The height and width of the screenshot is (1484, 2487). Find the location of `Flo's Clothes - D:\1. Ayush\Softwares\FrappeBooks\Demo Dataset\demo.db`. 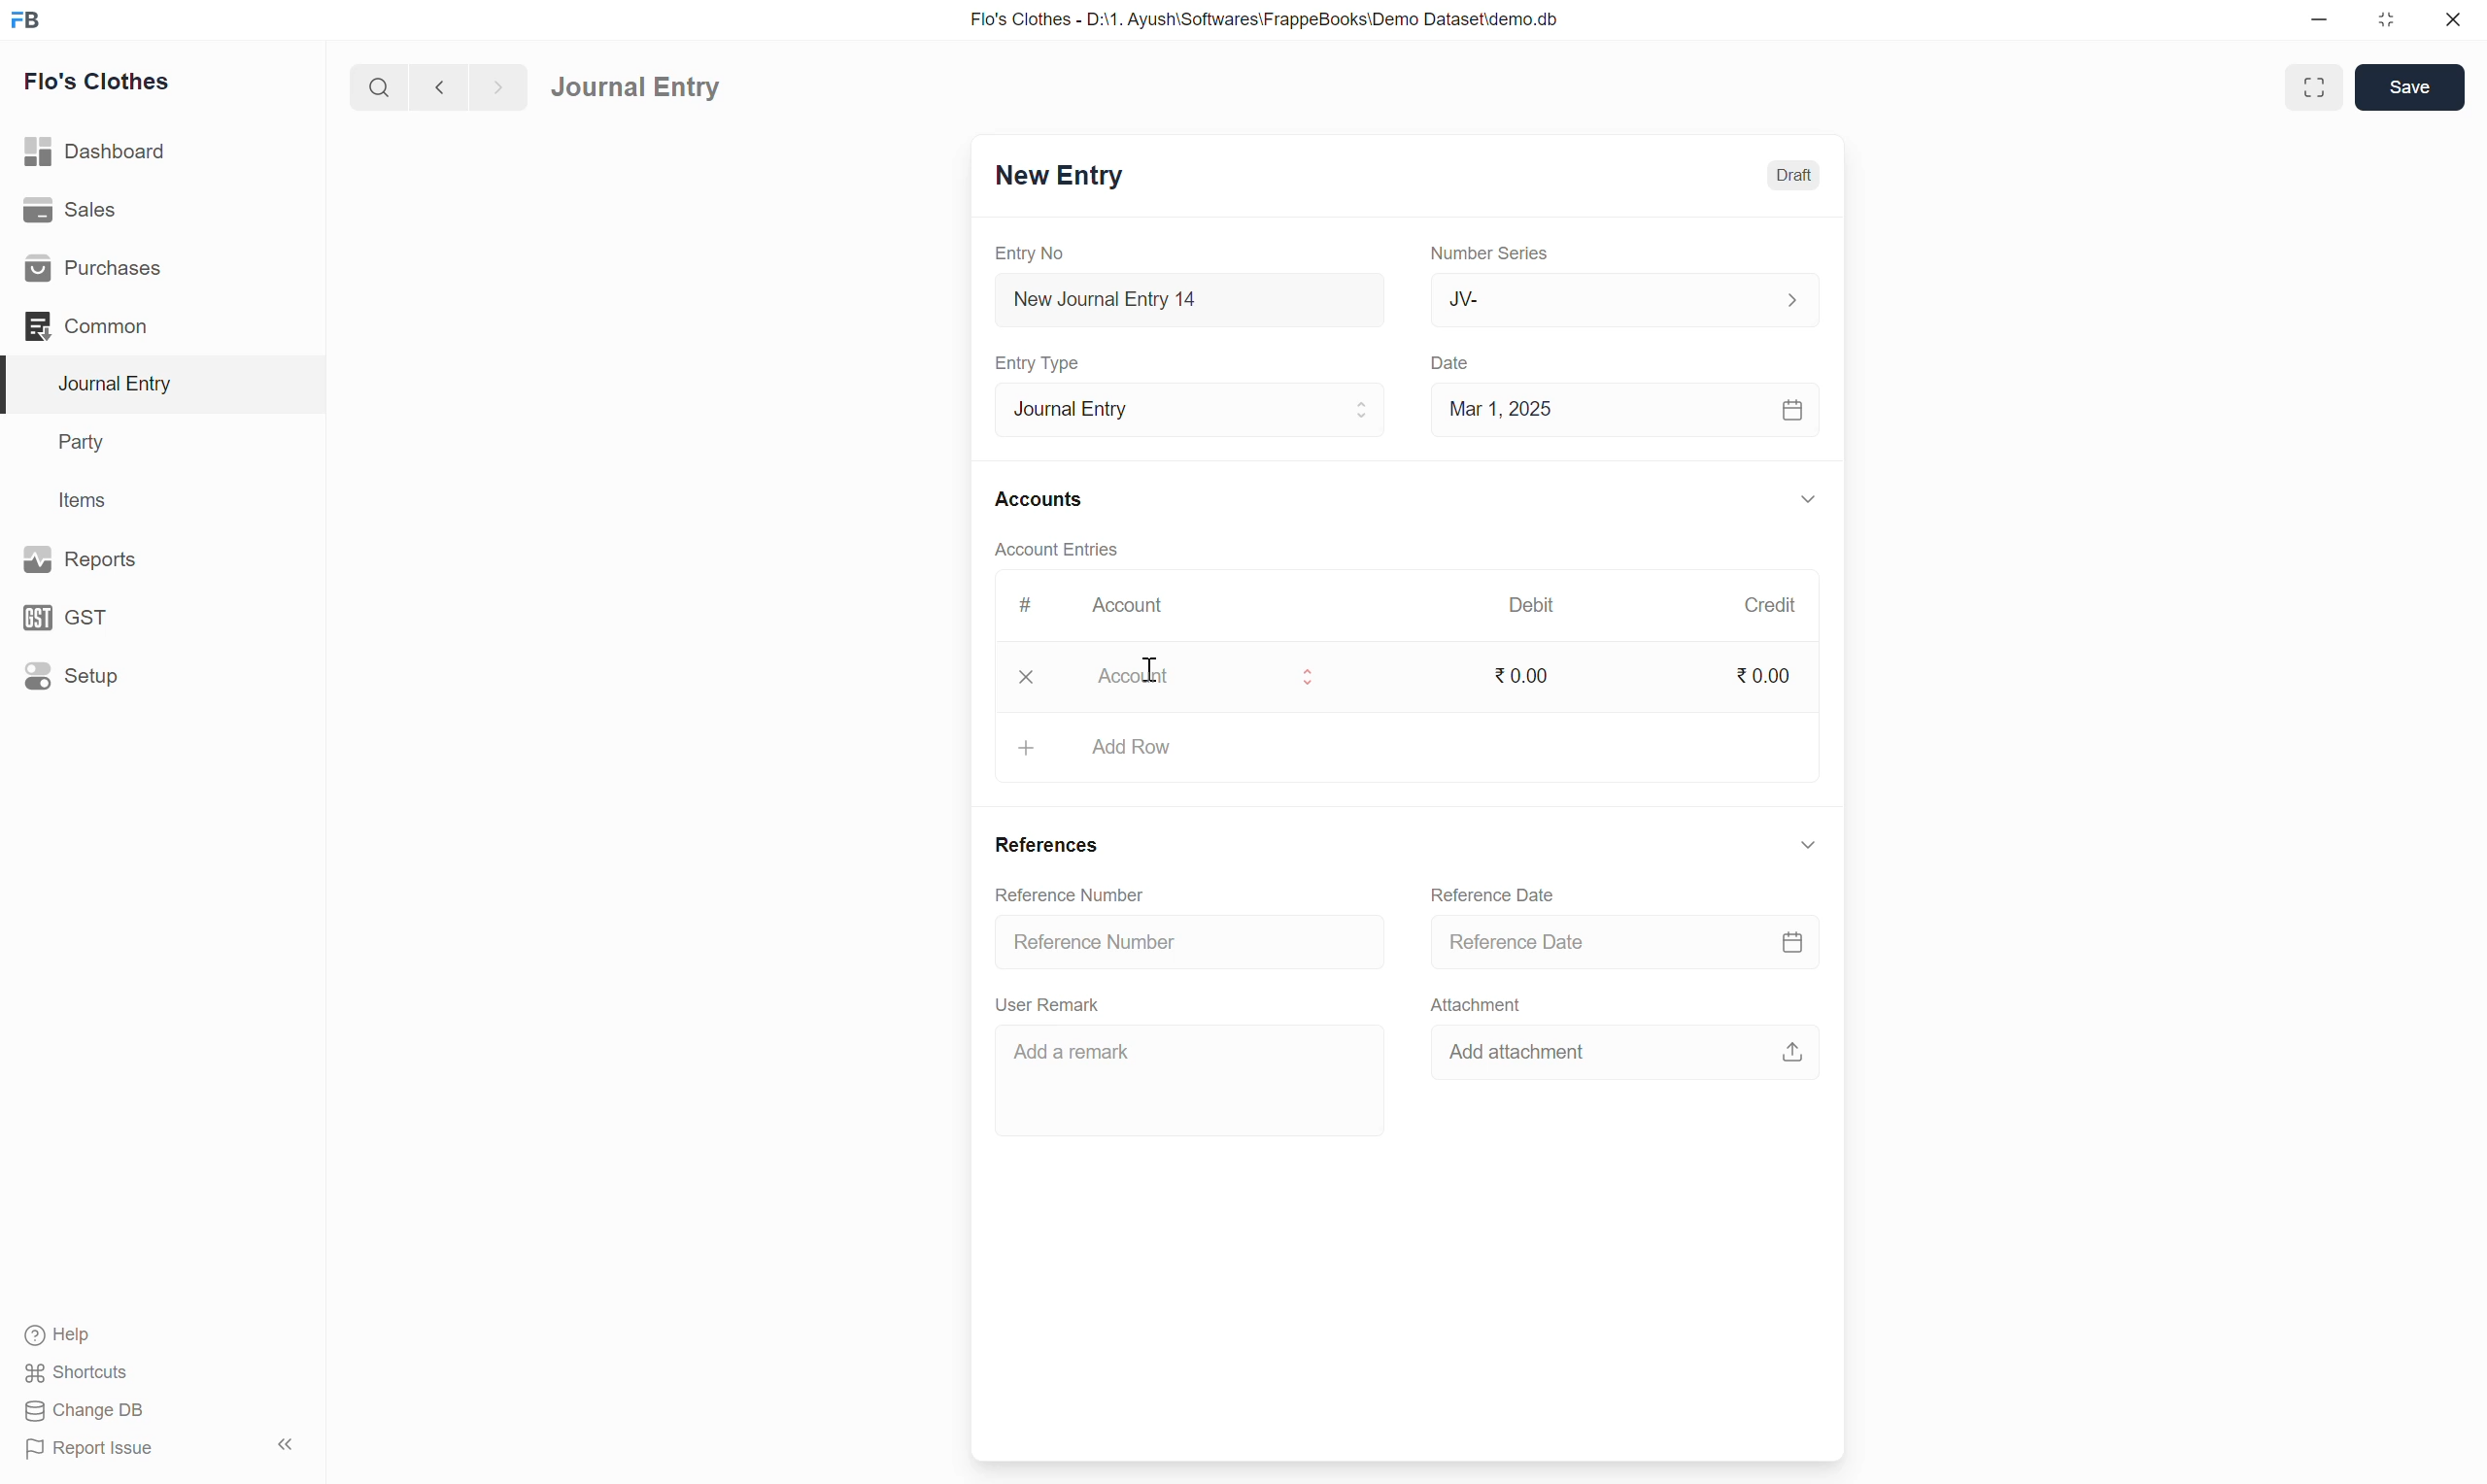

Flo's Clothes - D:\1. Ayush\Softwares\FrappeBooks\Demo Dataset\demo.db is located at coordinates (1270, 18).